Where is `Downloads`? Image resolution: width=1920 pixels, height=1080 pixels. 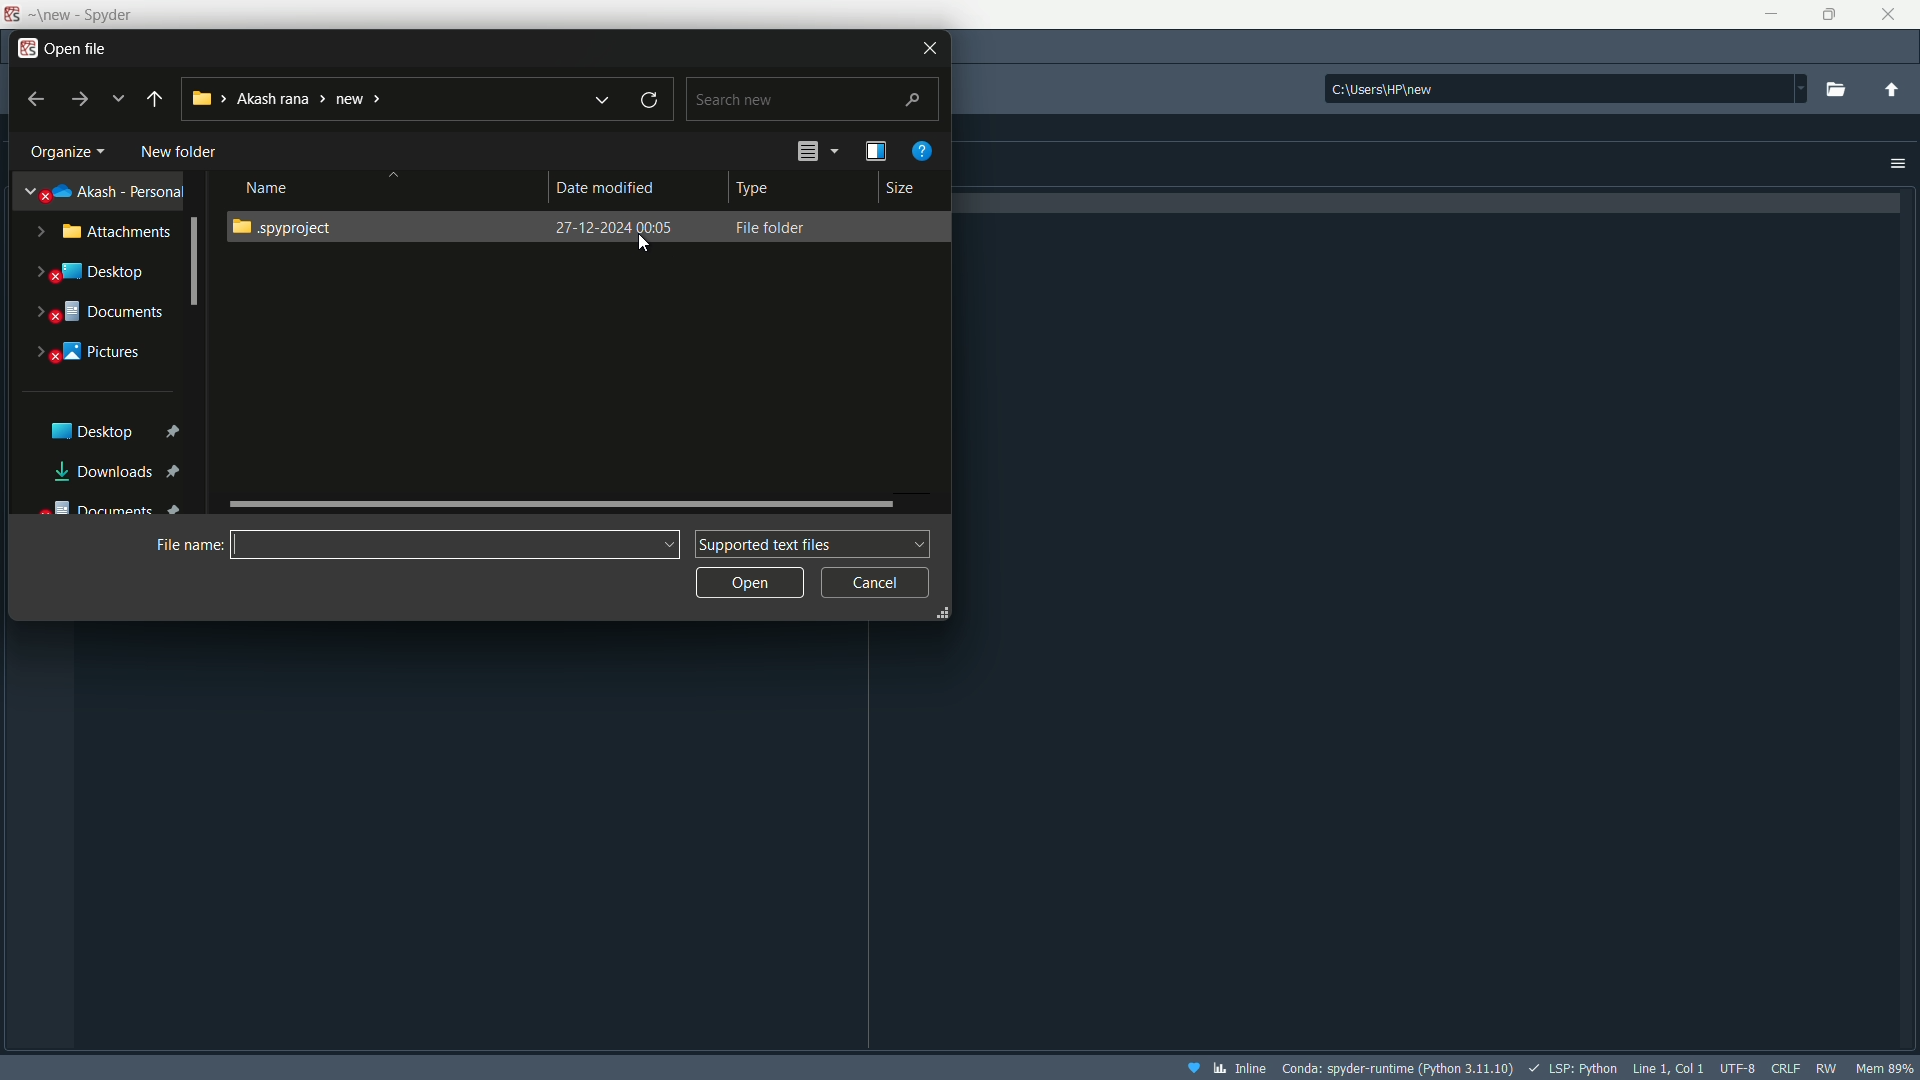 Downloads is located at coordinates (117, 471).